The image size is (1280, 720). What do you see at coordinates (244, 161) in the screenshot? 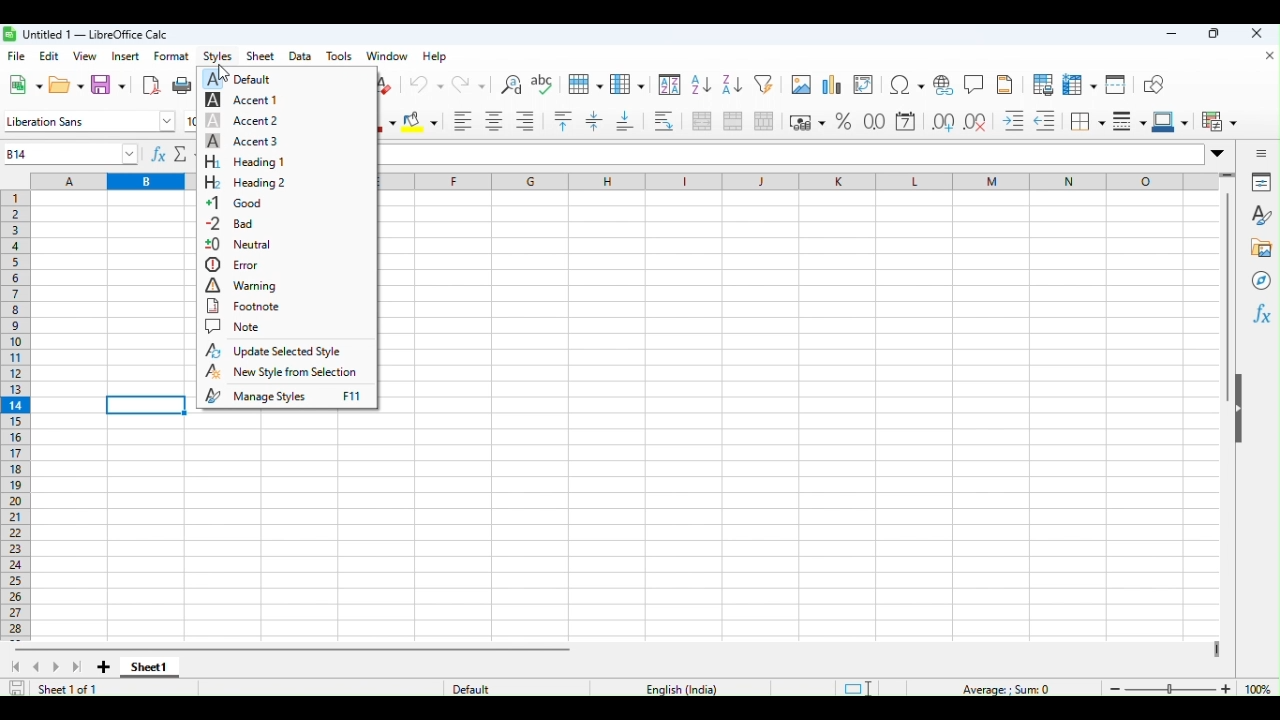
I see `Heading 1` at bounding box center [244, 161].